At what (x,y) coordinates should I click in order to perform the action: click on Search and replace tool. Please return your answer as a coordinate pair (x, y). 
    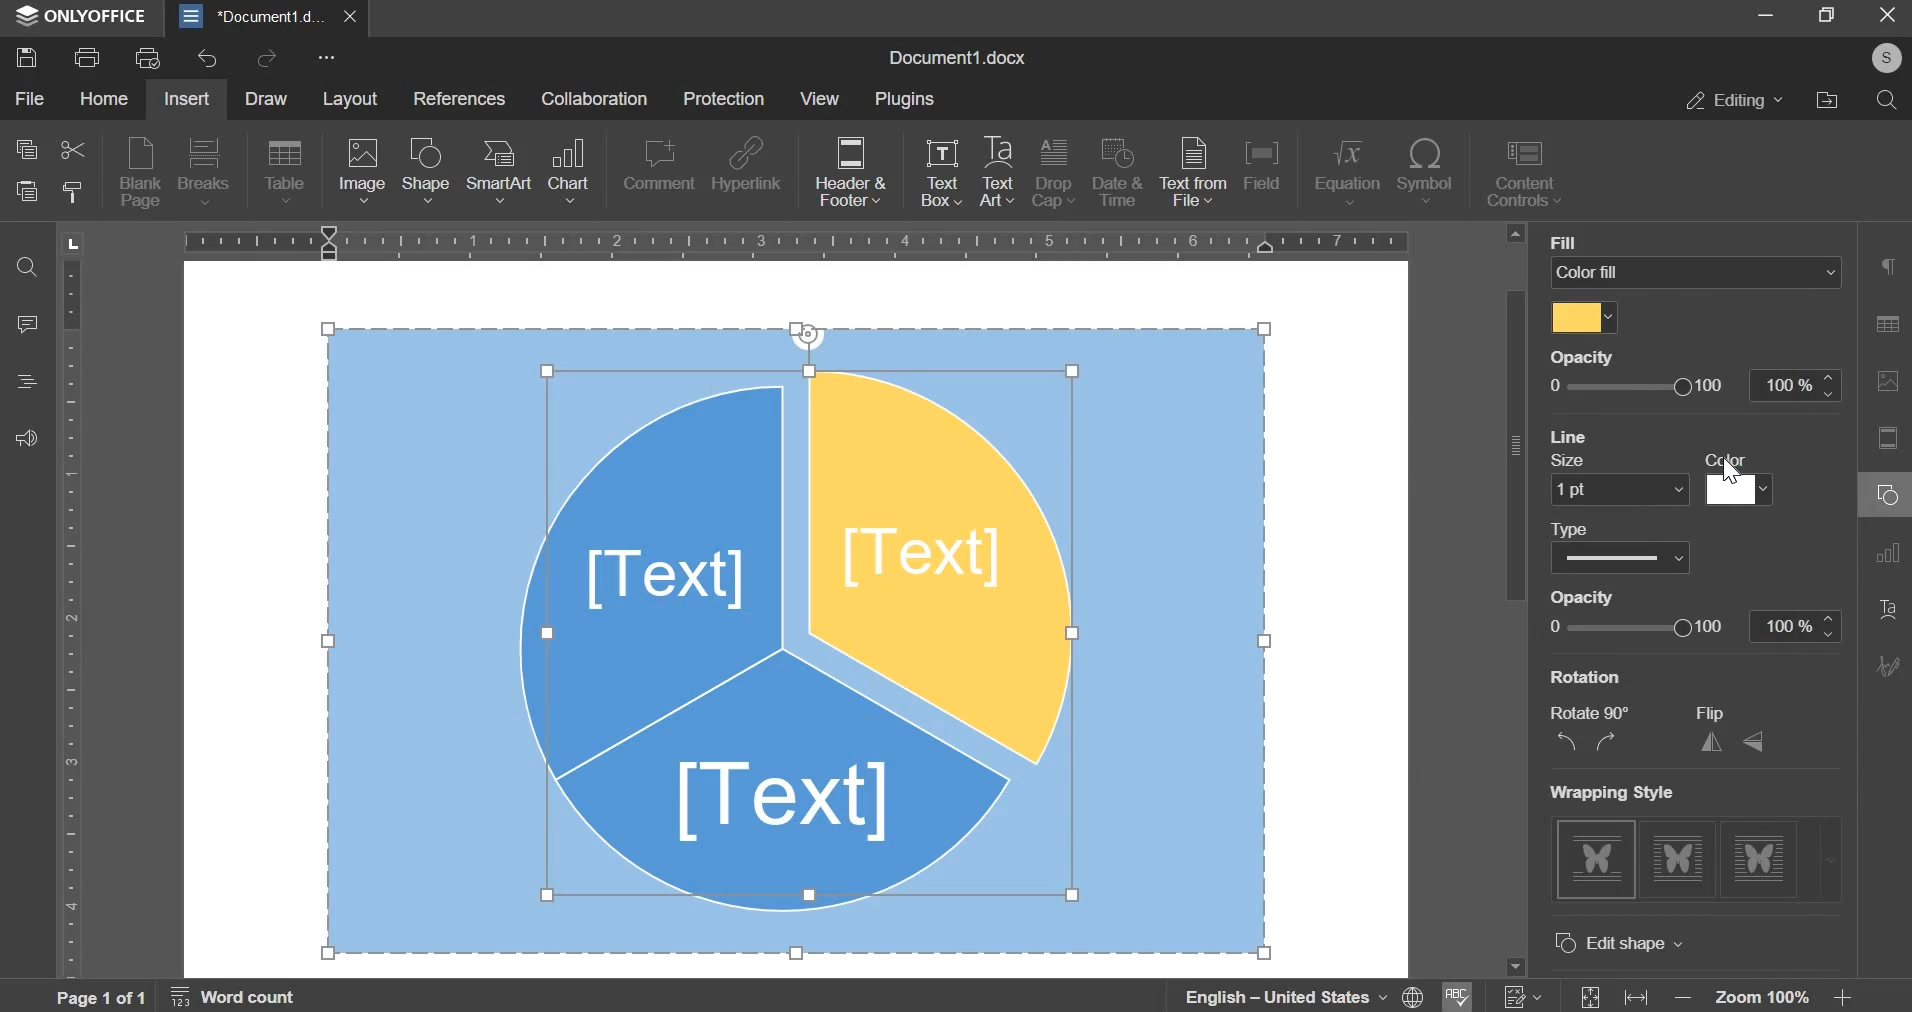
    Looking at the image, I should click on (31, 269).